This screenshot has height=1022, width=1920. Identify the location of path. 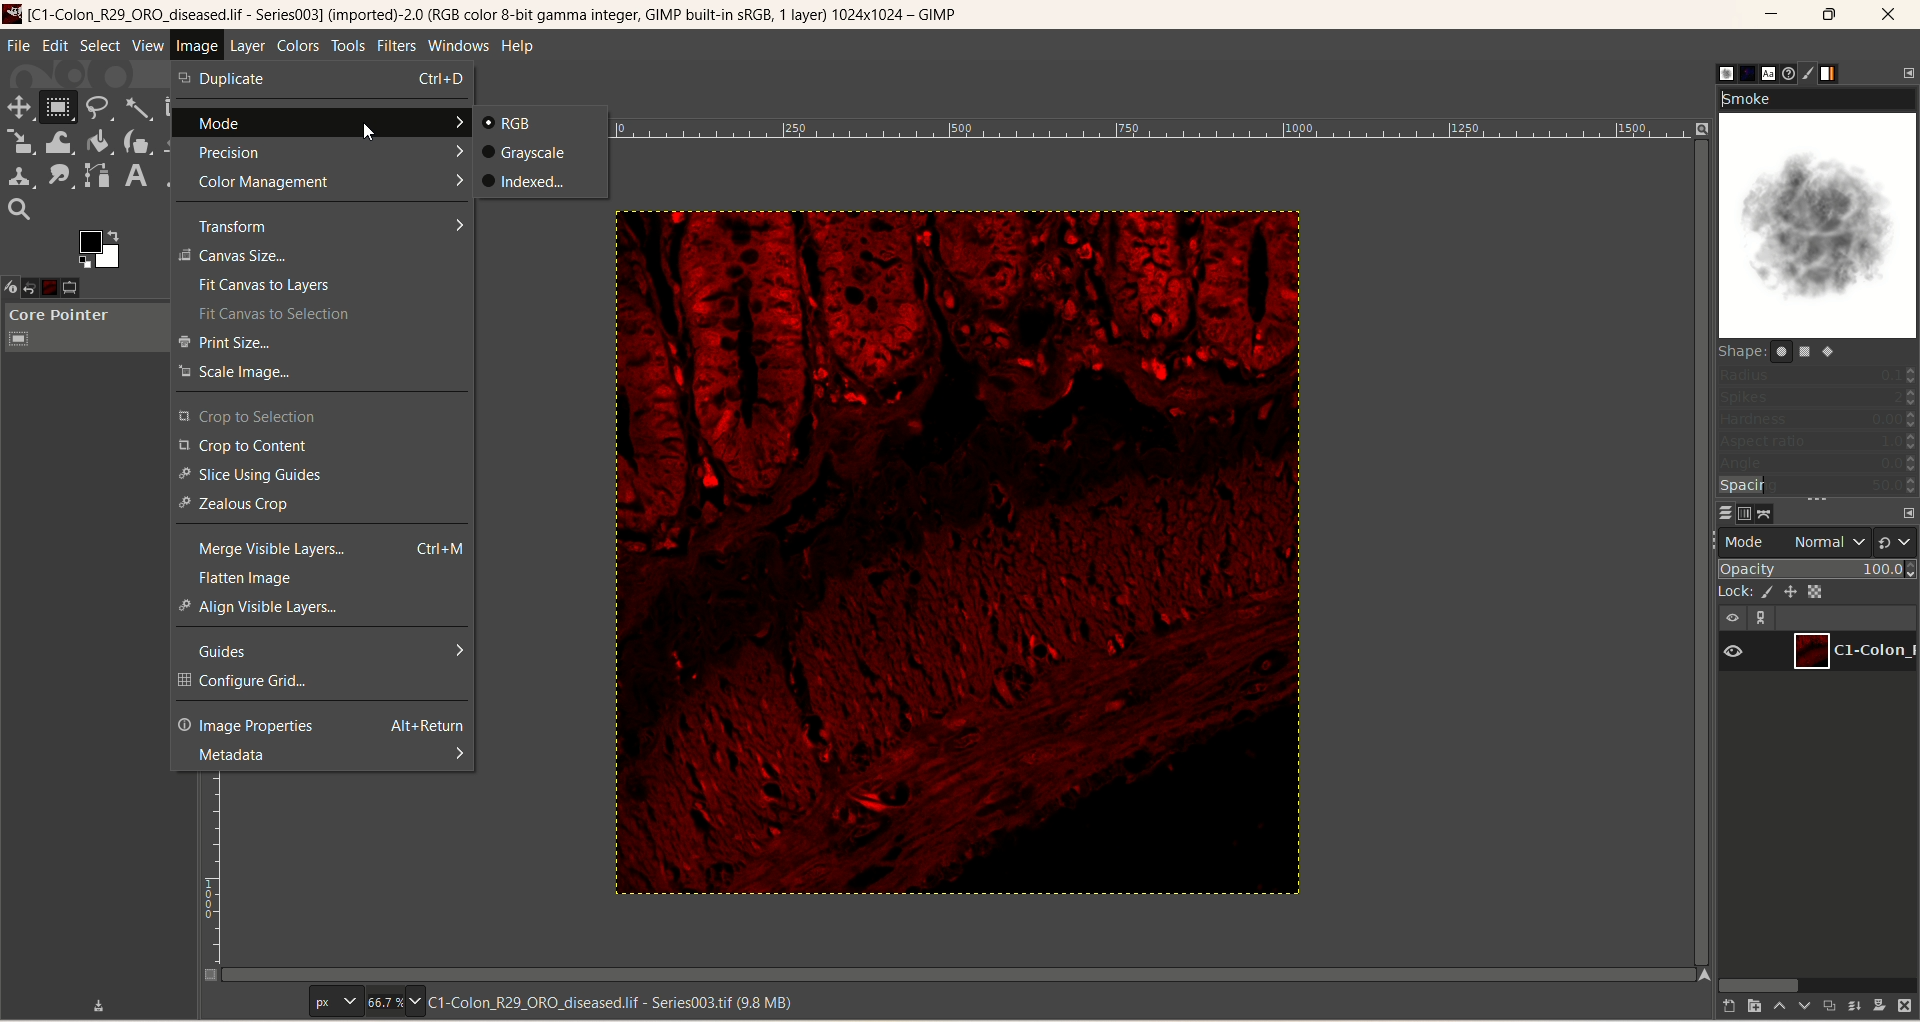
(1764, 513).